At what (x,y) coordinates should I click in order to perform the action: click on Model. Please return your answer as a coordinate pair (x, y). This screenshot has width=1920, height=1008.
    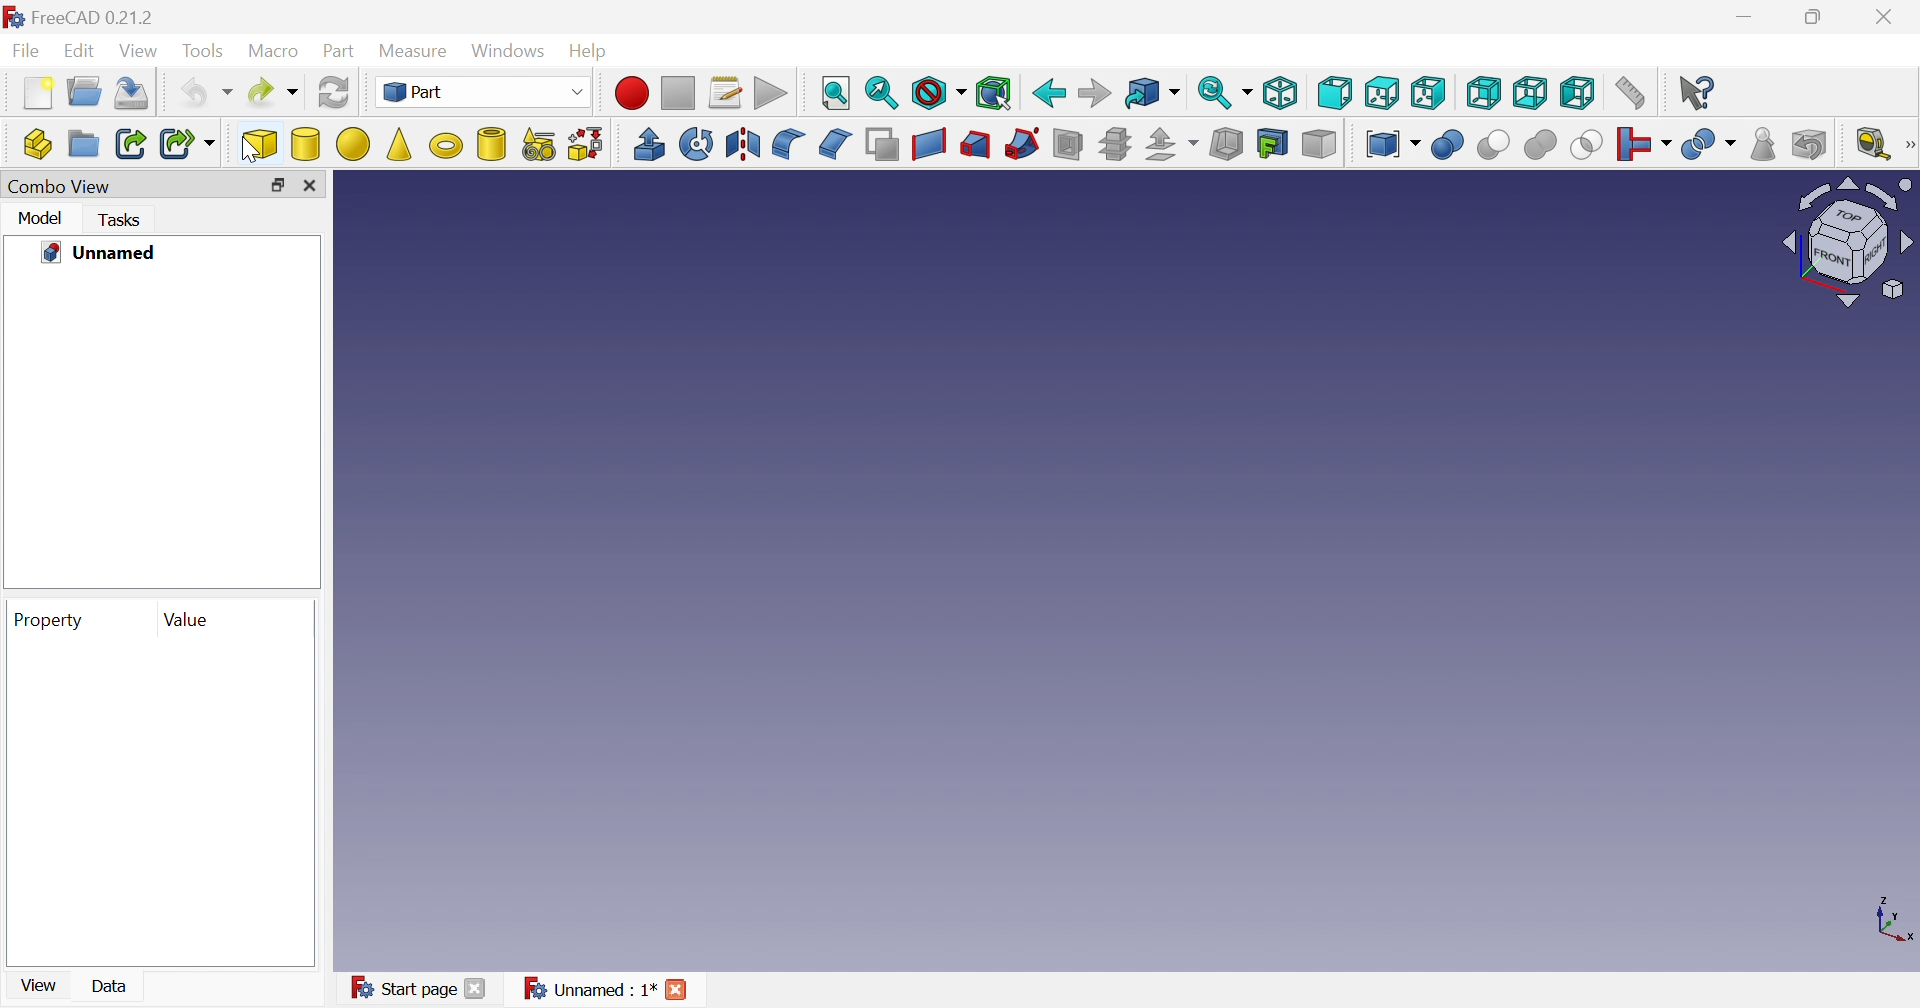
    Looking at the image, I should click on (40, 218).